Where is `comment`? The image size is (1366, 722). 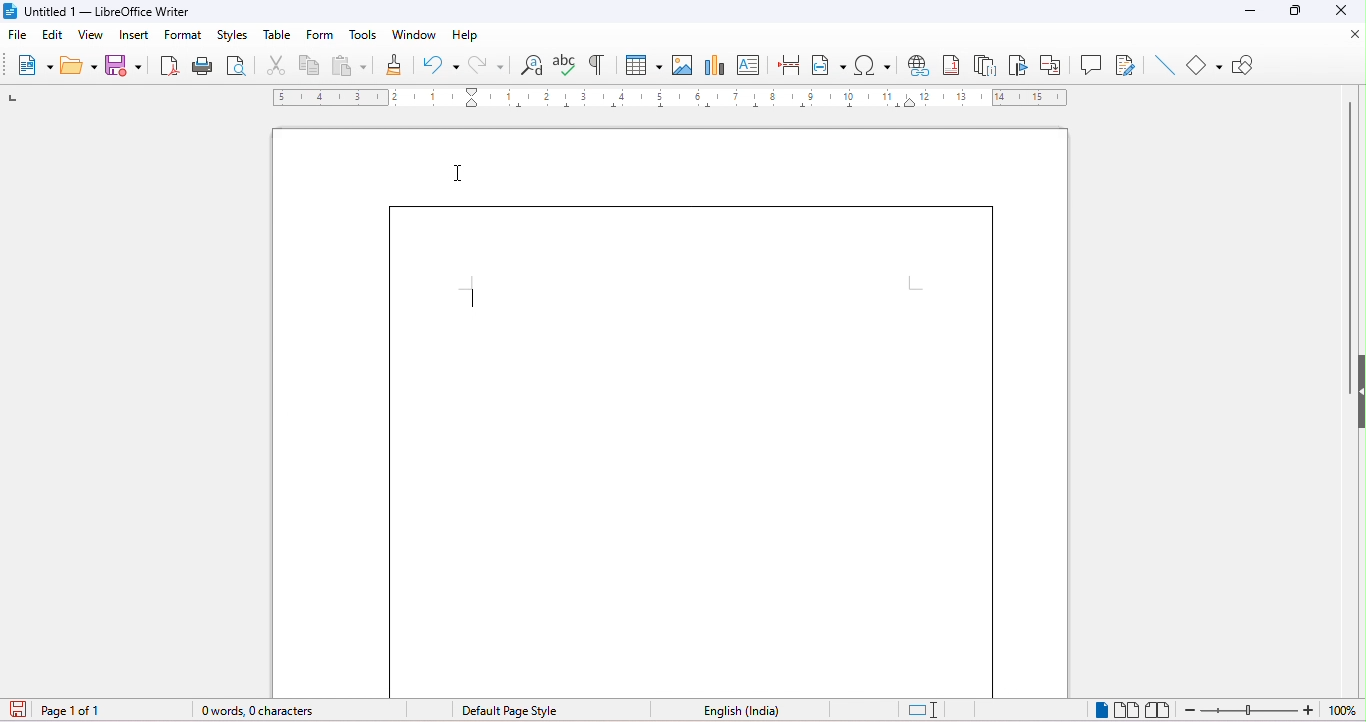
comment is located at coordinates (1092, 64).